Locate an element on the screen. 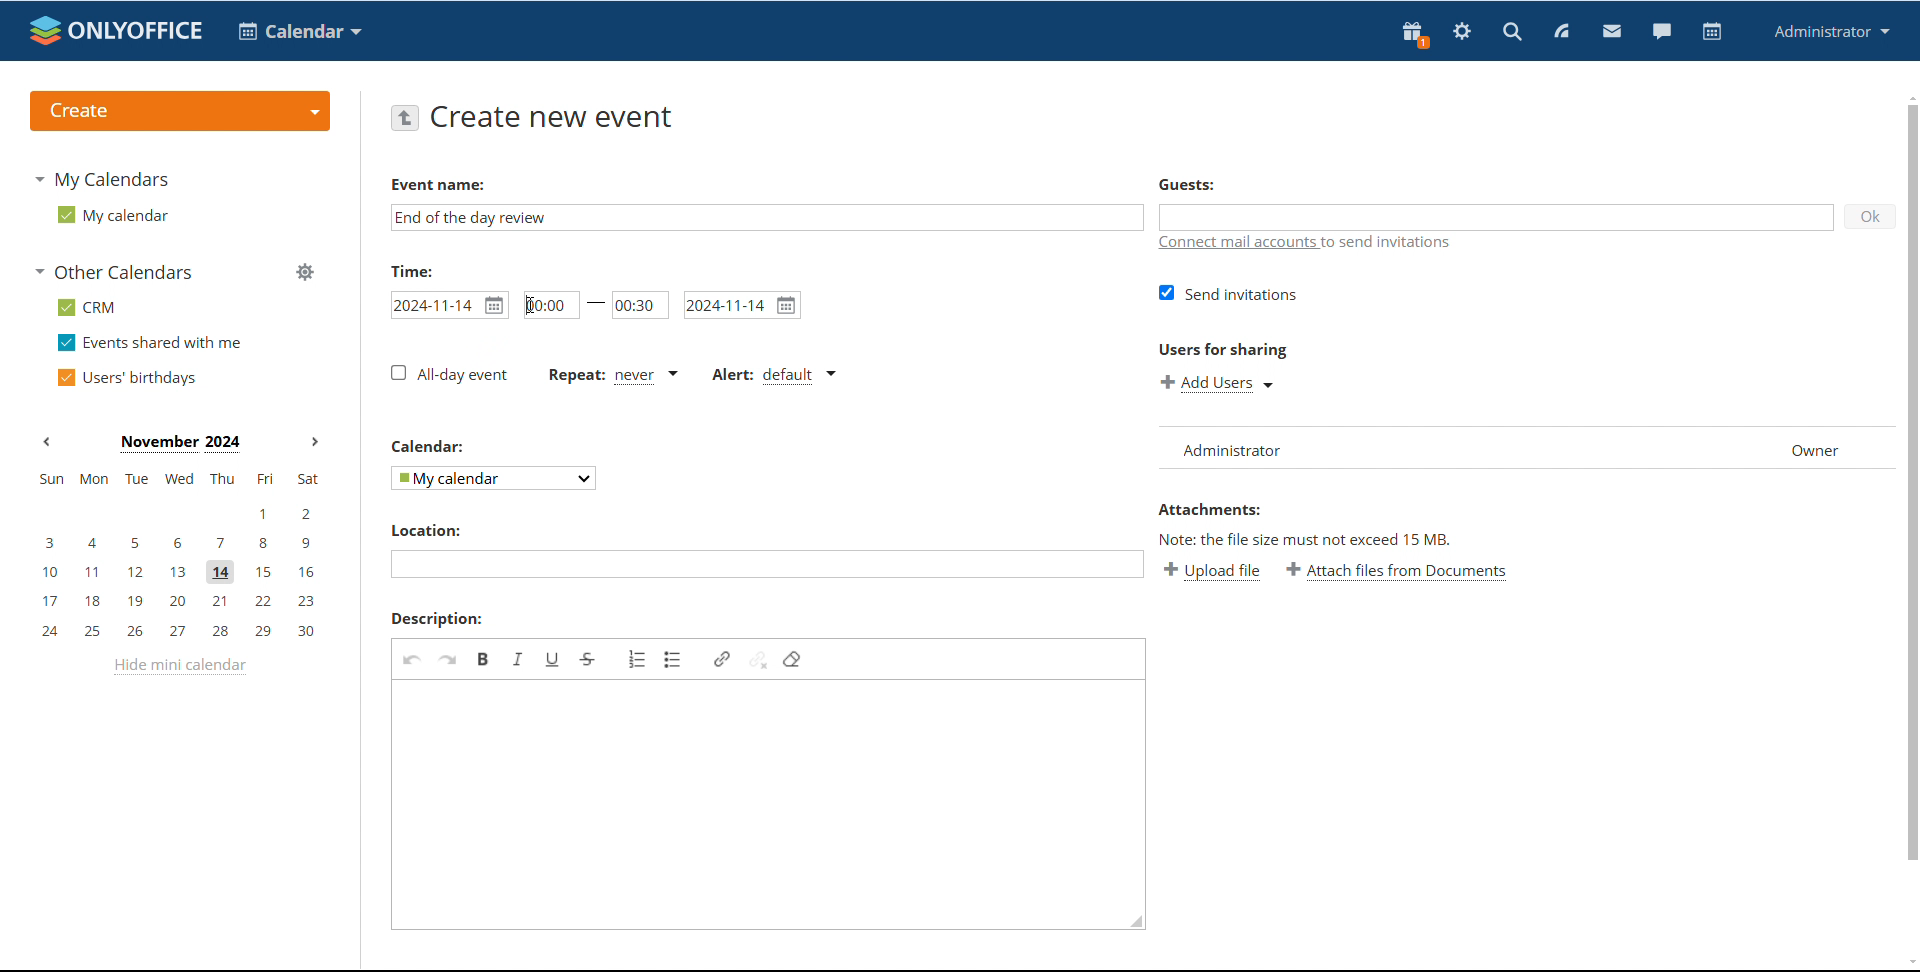 Image resolution: width=1920 pixels, height=972 pixels. attach files from documents is located at coordinates (1398, 571).